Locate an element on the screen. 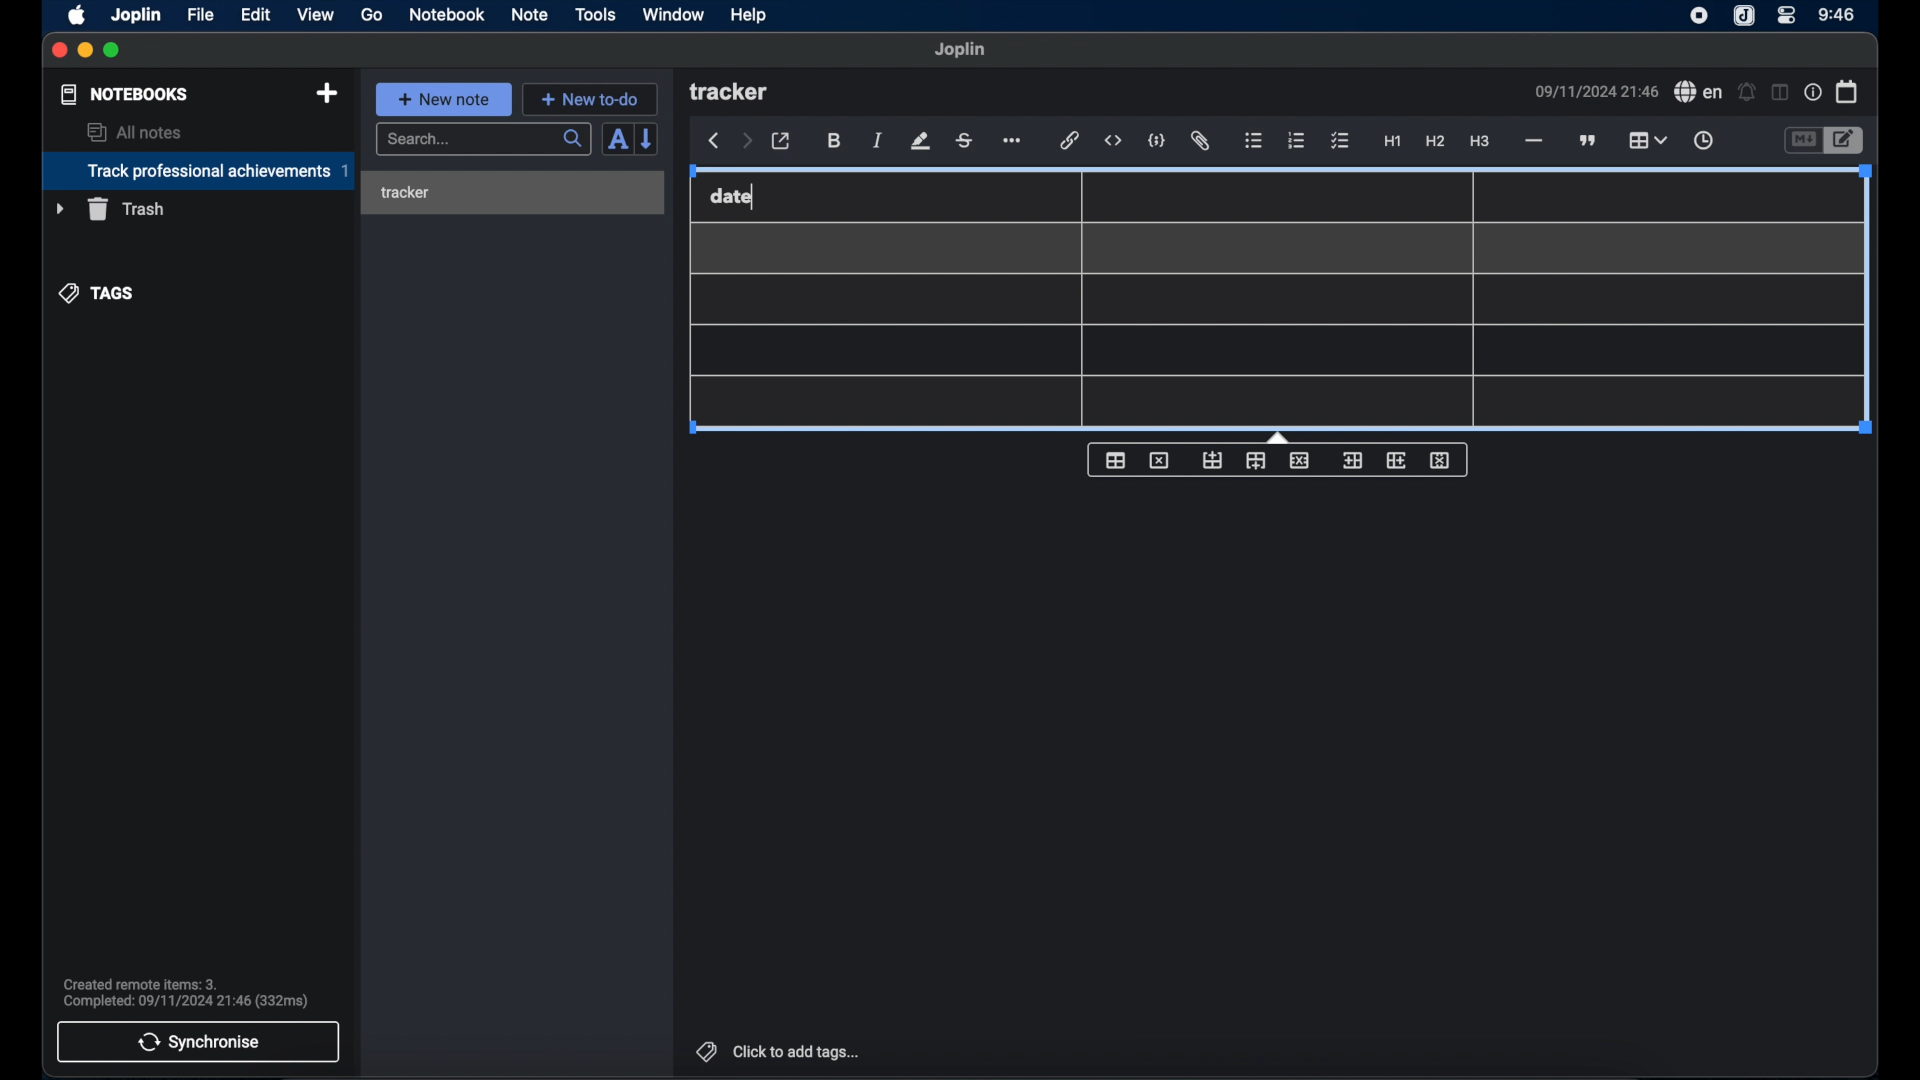  reverse sort order is located at coordinates (649, 139).